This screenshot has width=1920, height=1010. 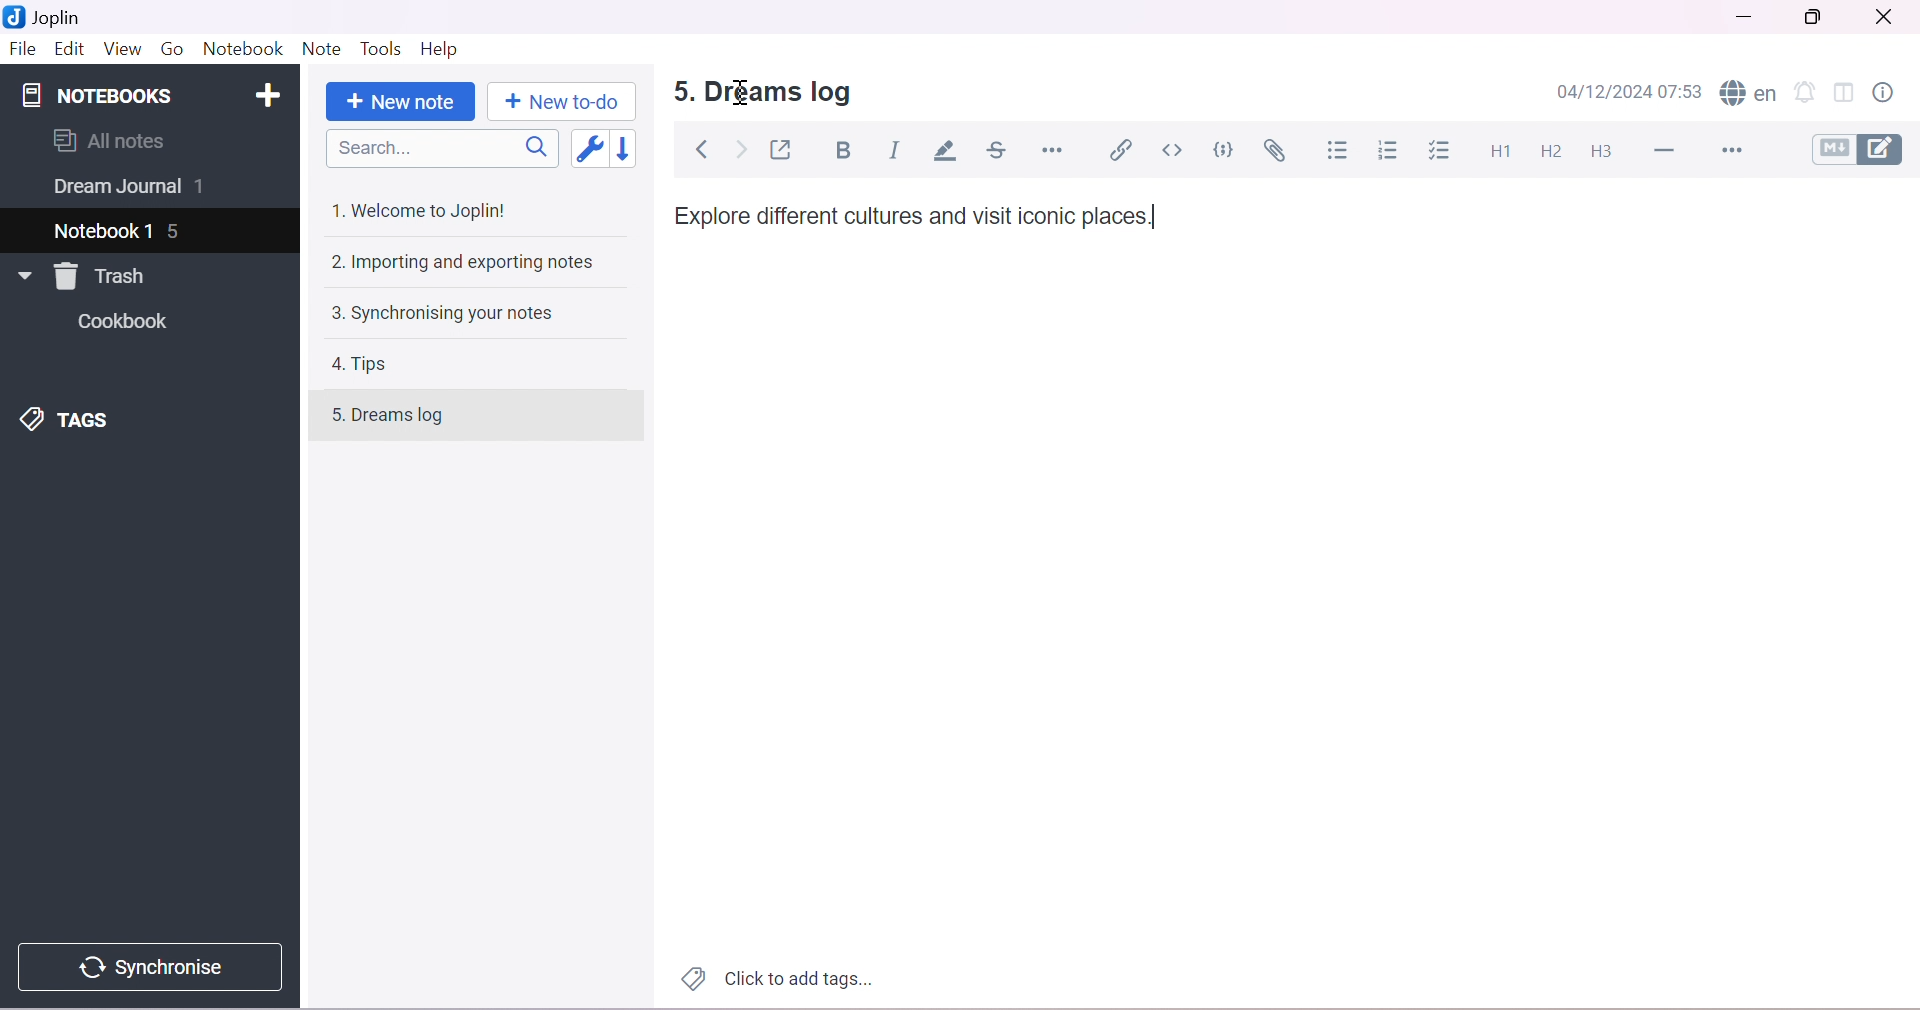 What do you see at coordinates (1444, 151) in the screenshot?
I see `Checkbox` at bounding box center [1444, 151].